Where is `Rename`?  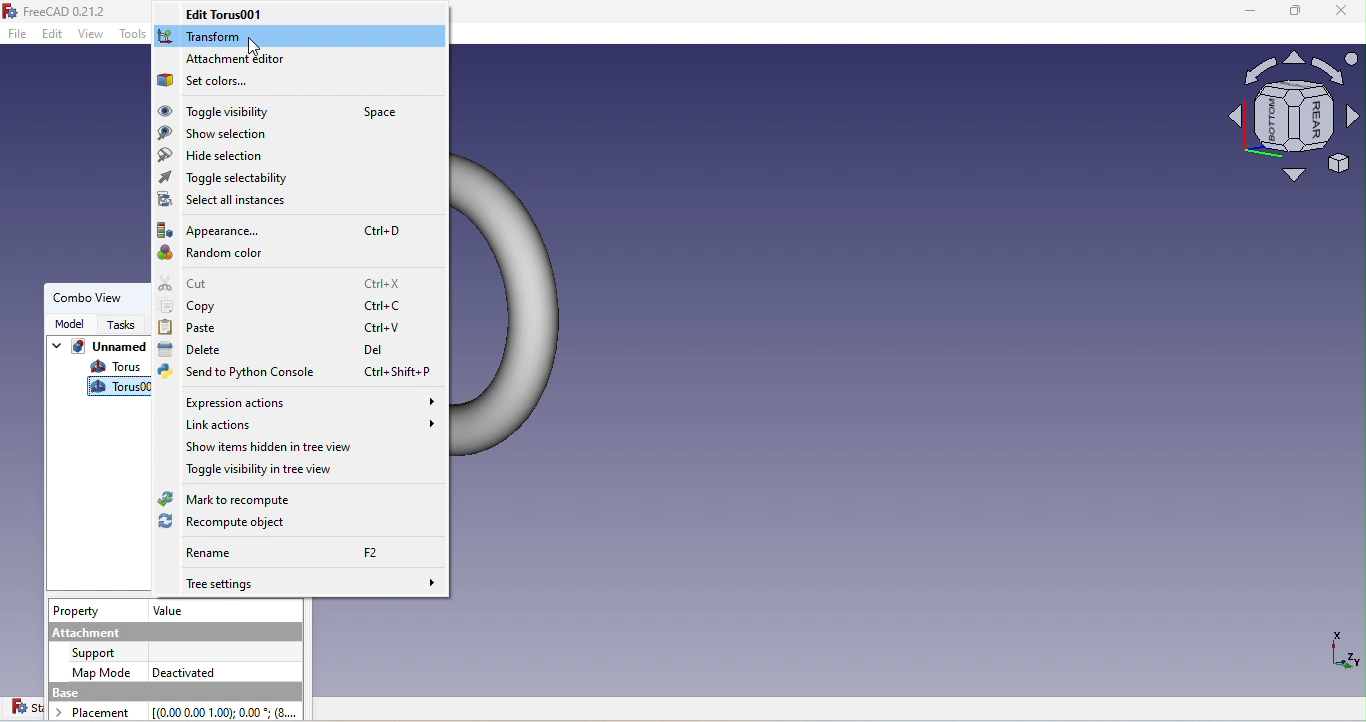 Rename is located at coordinates (279, 552).